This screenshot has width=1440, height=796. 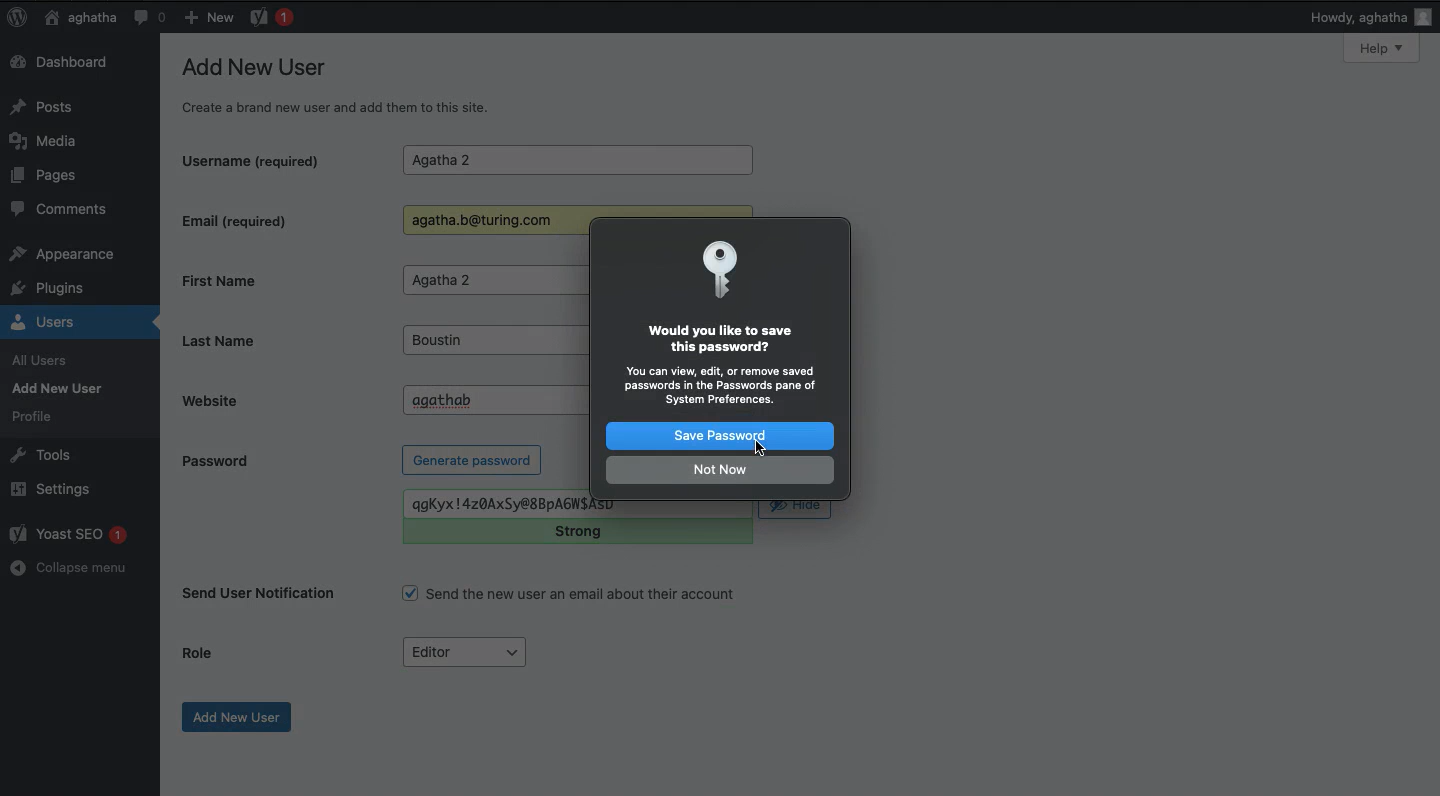 I want to click on Logo, so click(x=17, y=18).